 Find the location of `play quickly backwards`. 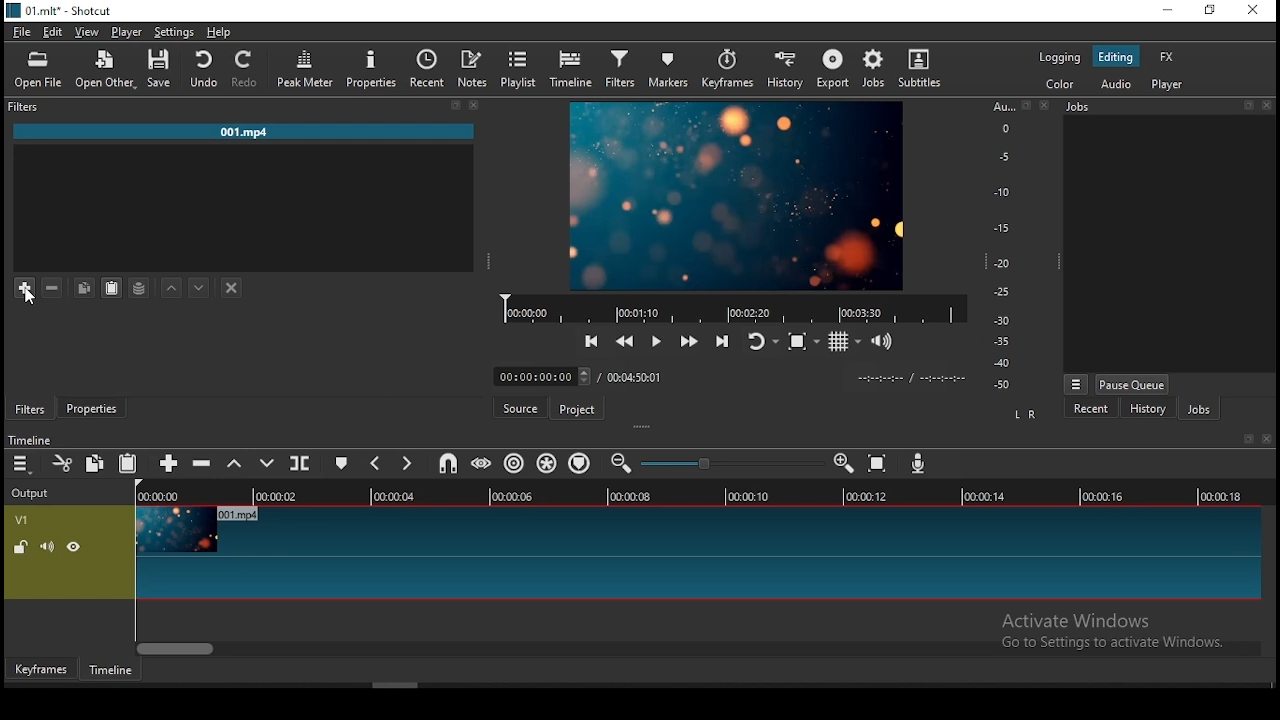

play quickly backwards is located at coordinates (623, 346).